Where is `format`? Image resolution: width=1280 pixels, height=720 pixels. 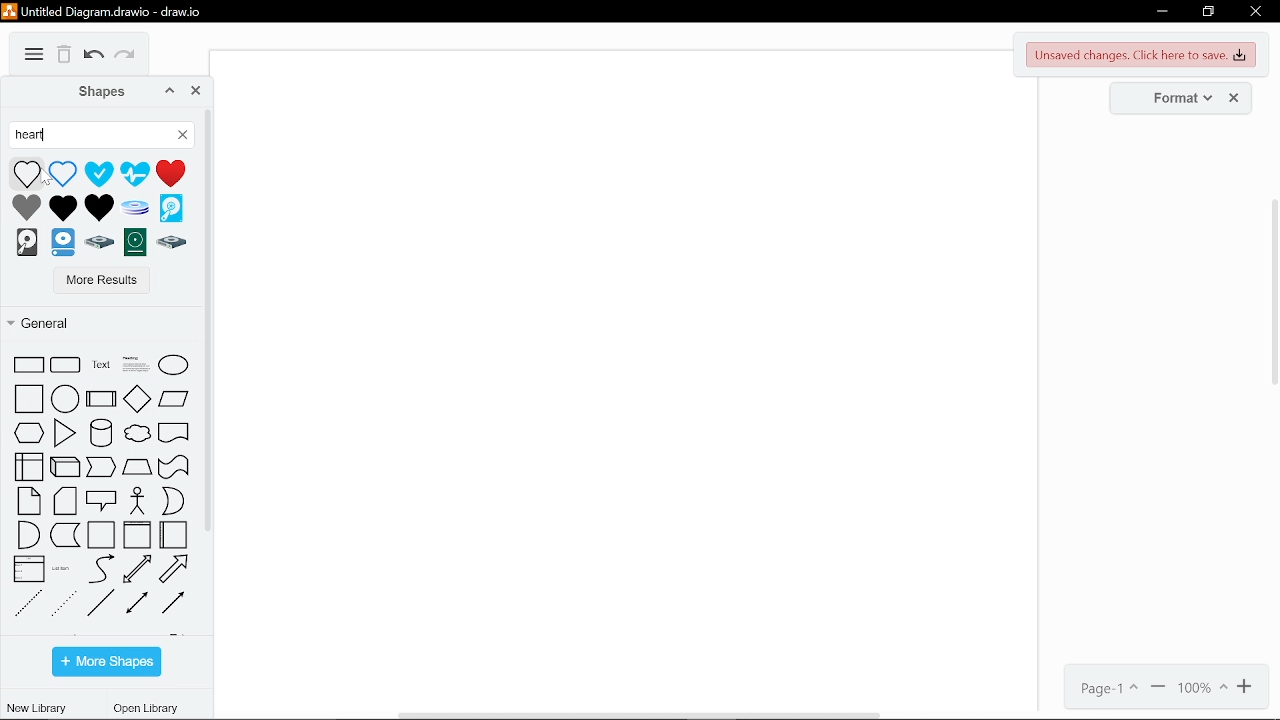 format is located at coordinates (1175, 97).